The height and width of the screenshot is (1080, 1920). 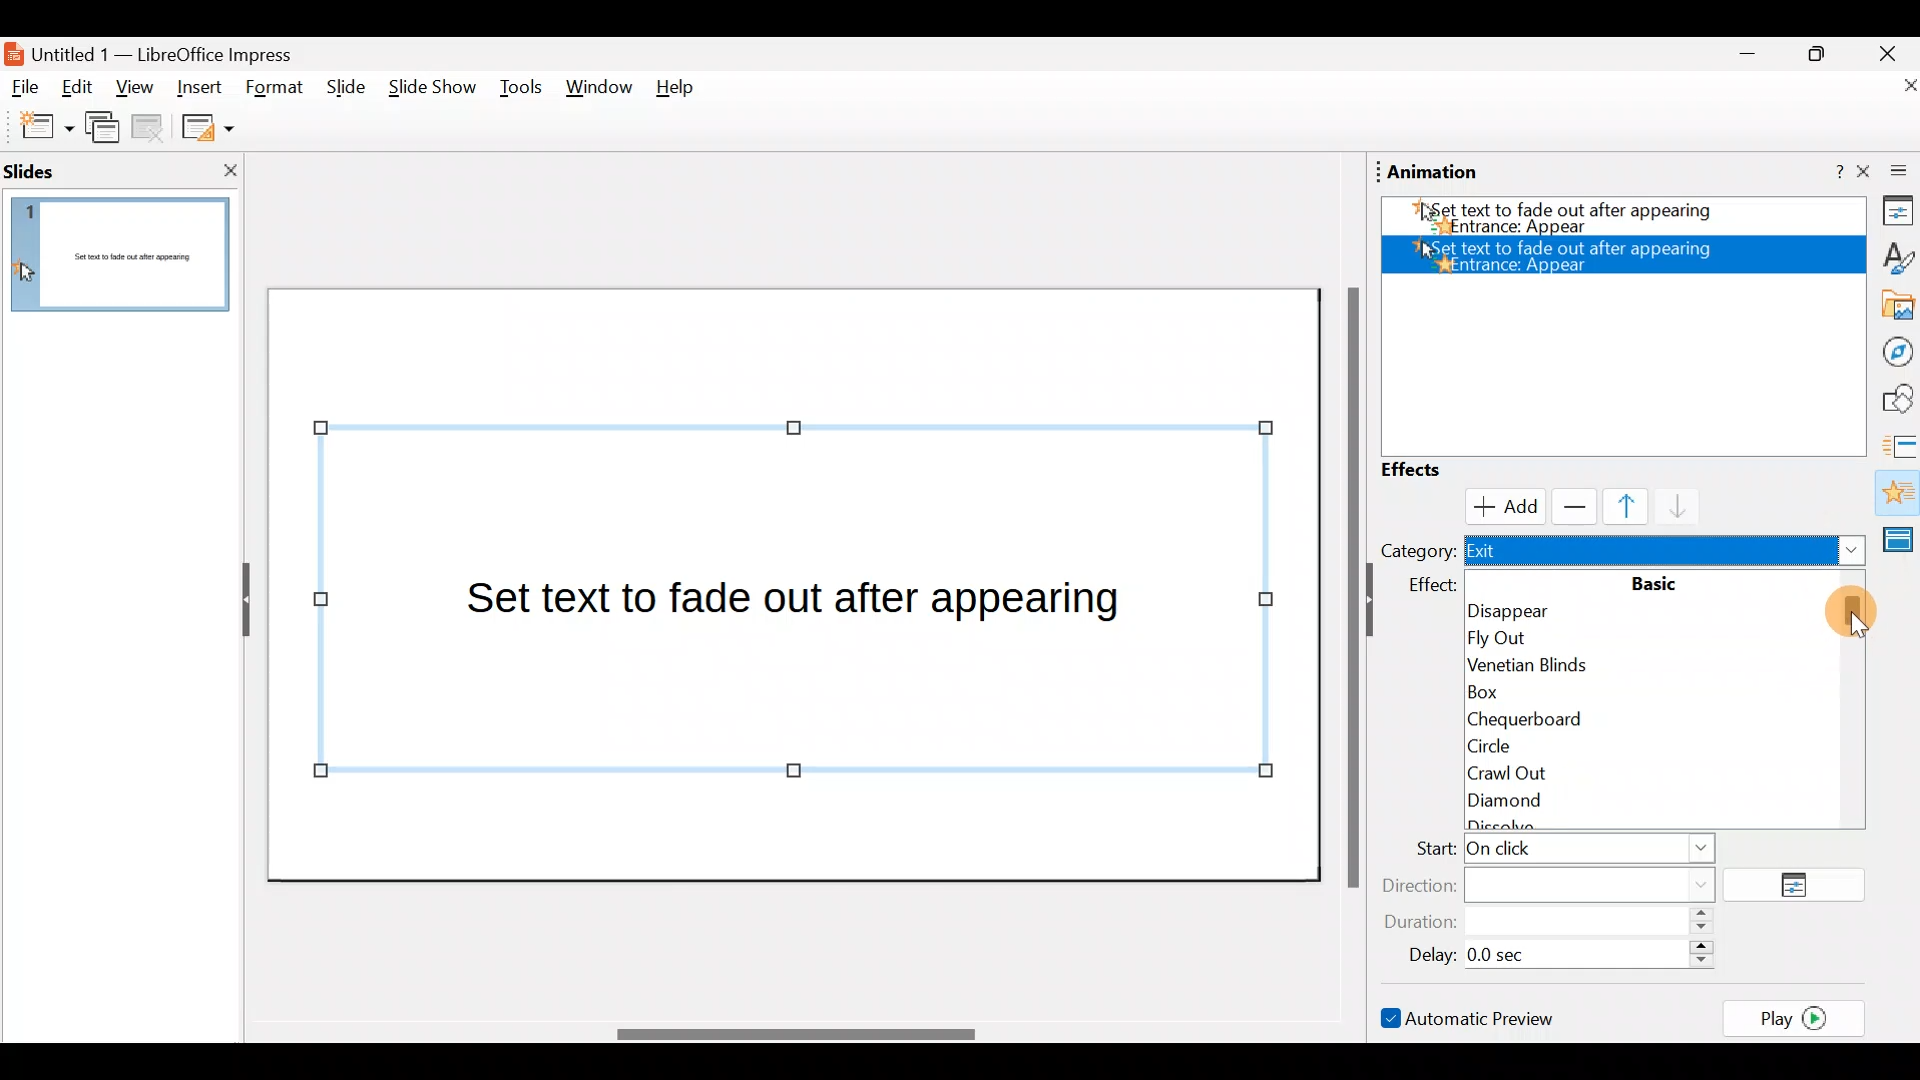 What do you see at coordinates (1894, 306) in the screenshot?
I see `Gallery` at bounding box center [1894, 306].